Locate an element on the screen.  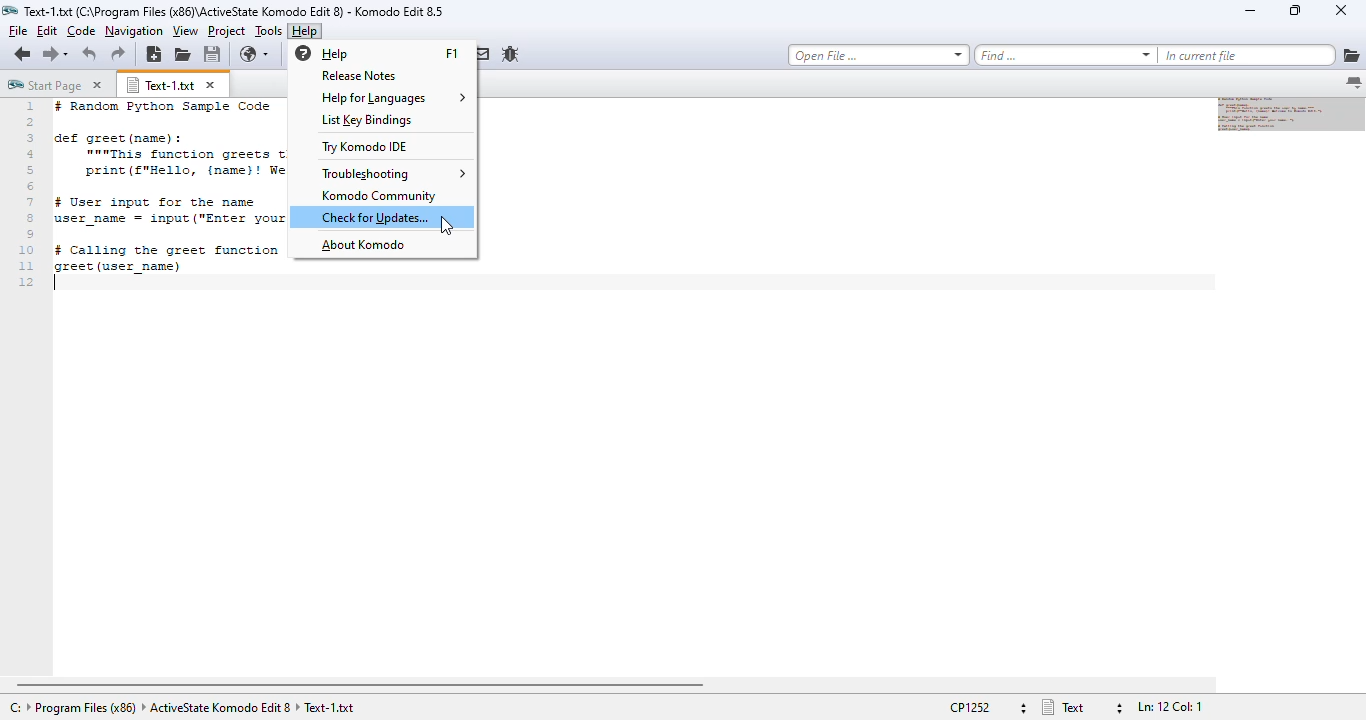
open file is located at coordinates (879, 55).